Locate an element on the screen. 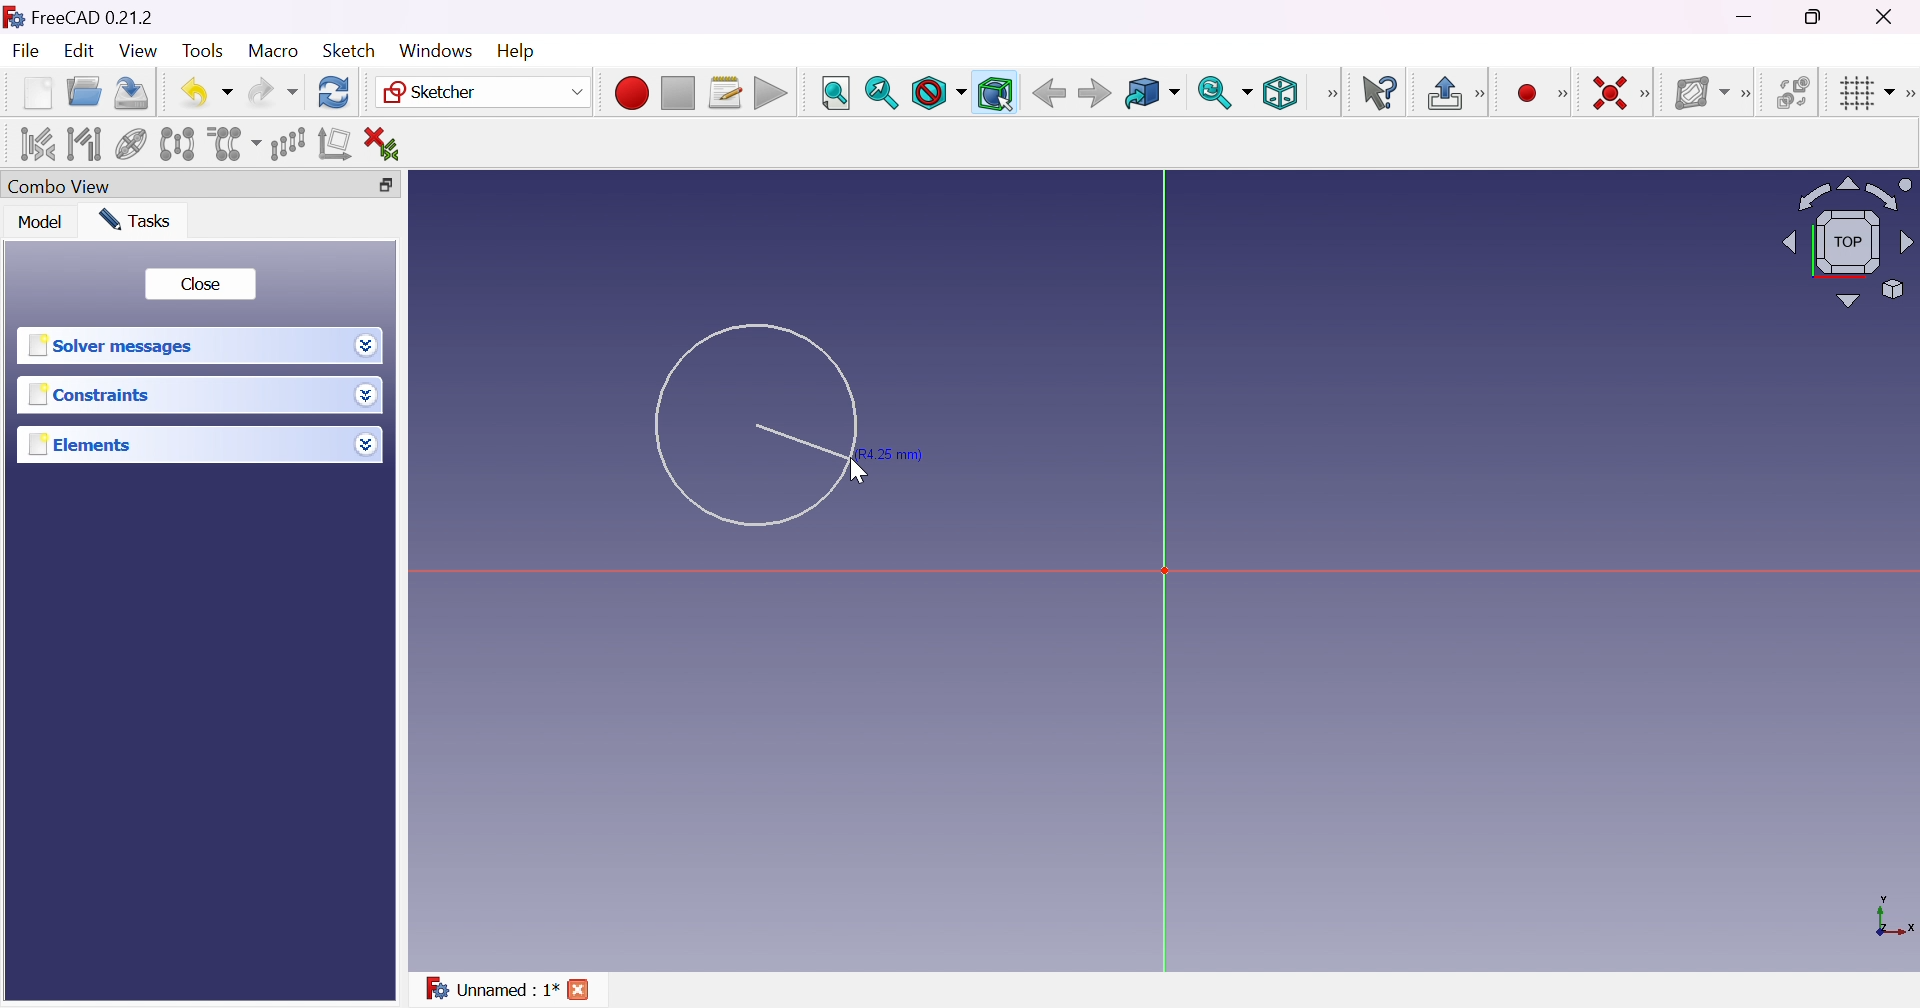 This screenshot has height=1008, width=1920. Show/hide internal geometry is located at coordinates (132, 144).